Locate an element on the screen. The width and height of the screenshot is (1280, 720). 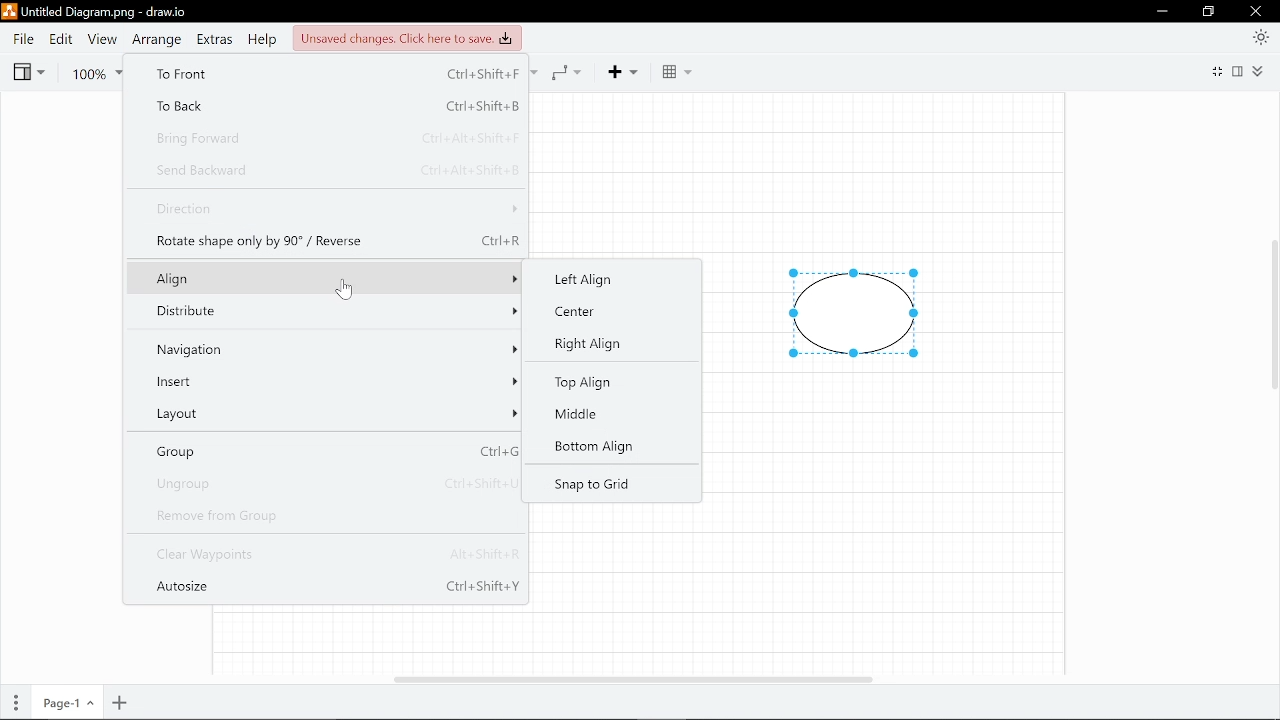
Waypoints is located at coordinates (572, 71).